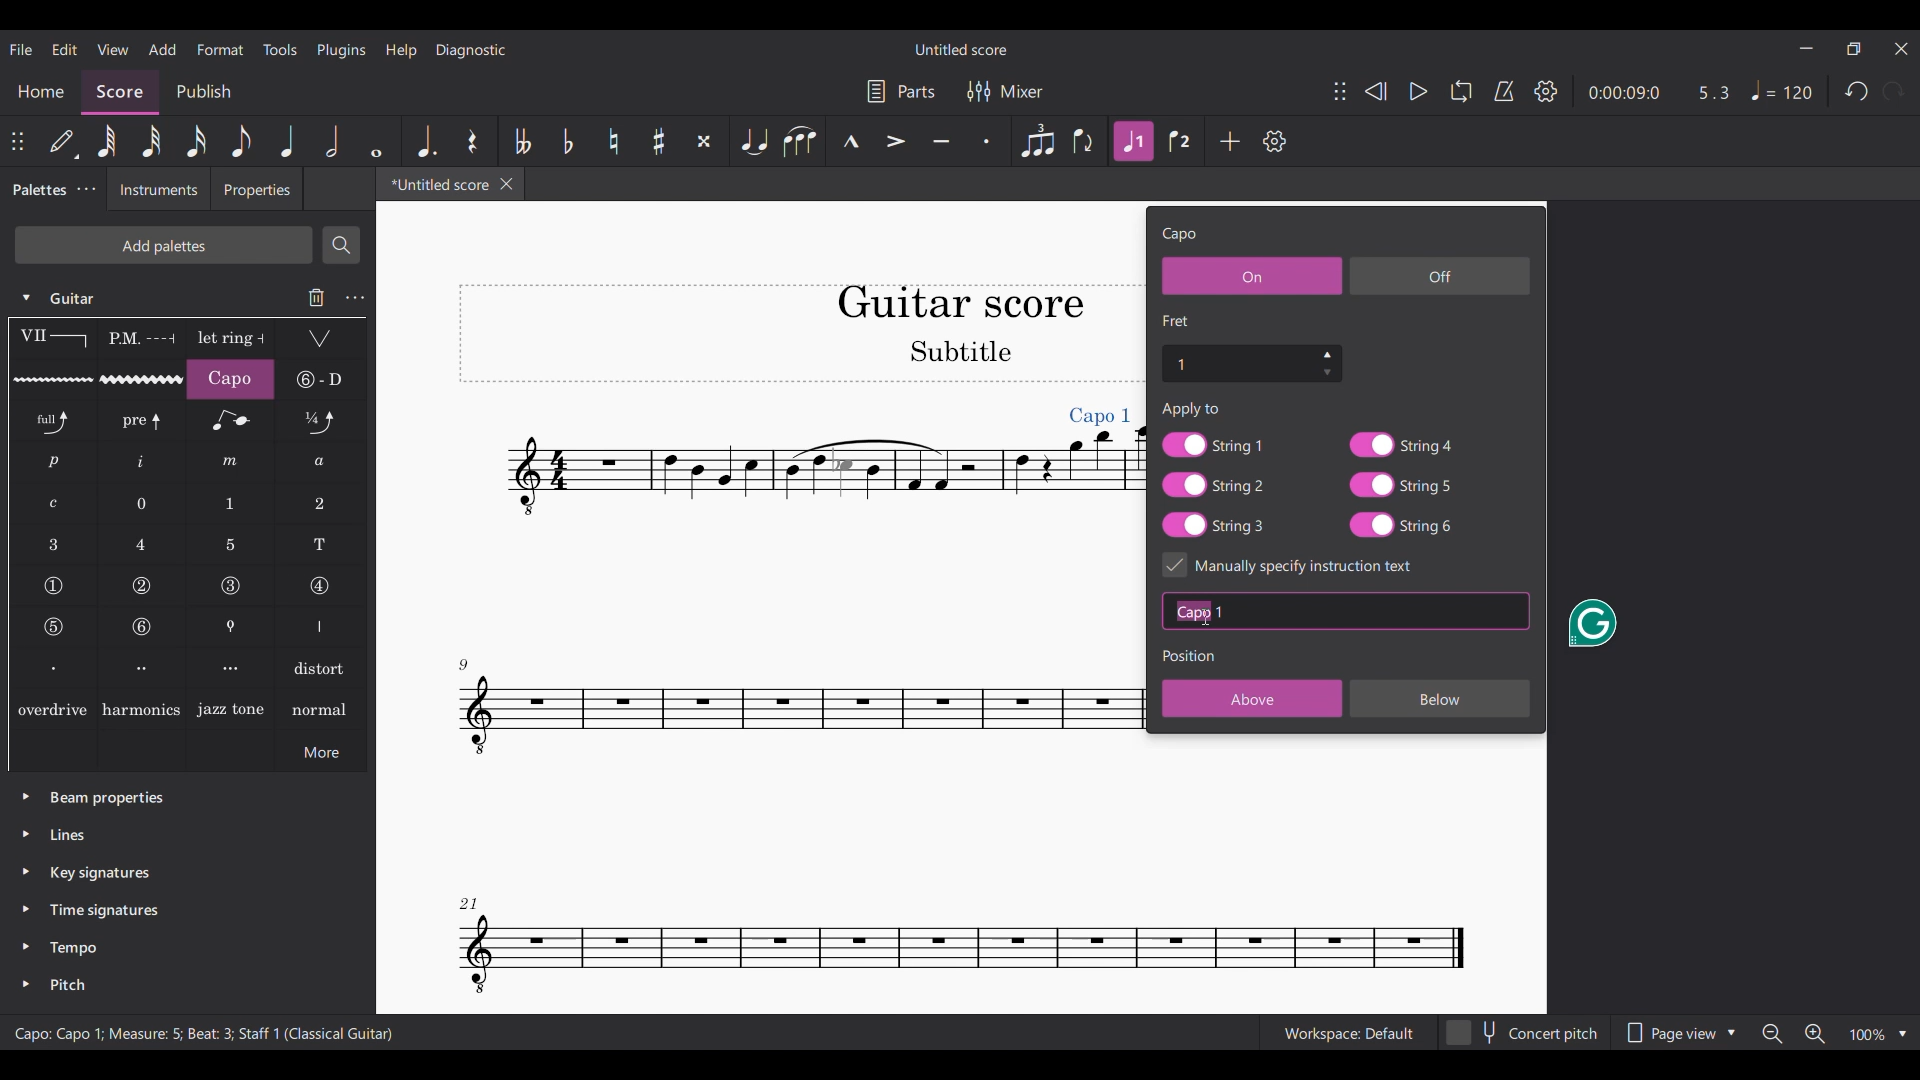 The image size is (1920, 1080). I want to click on Search, so click(341, 245).